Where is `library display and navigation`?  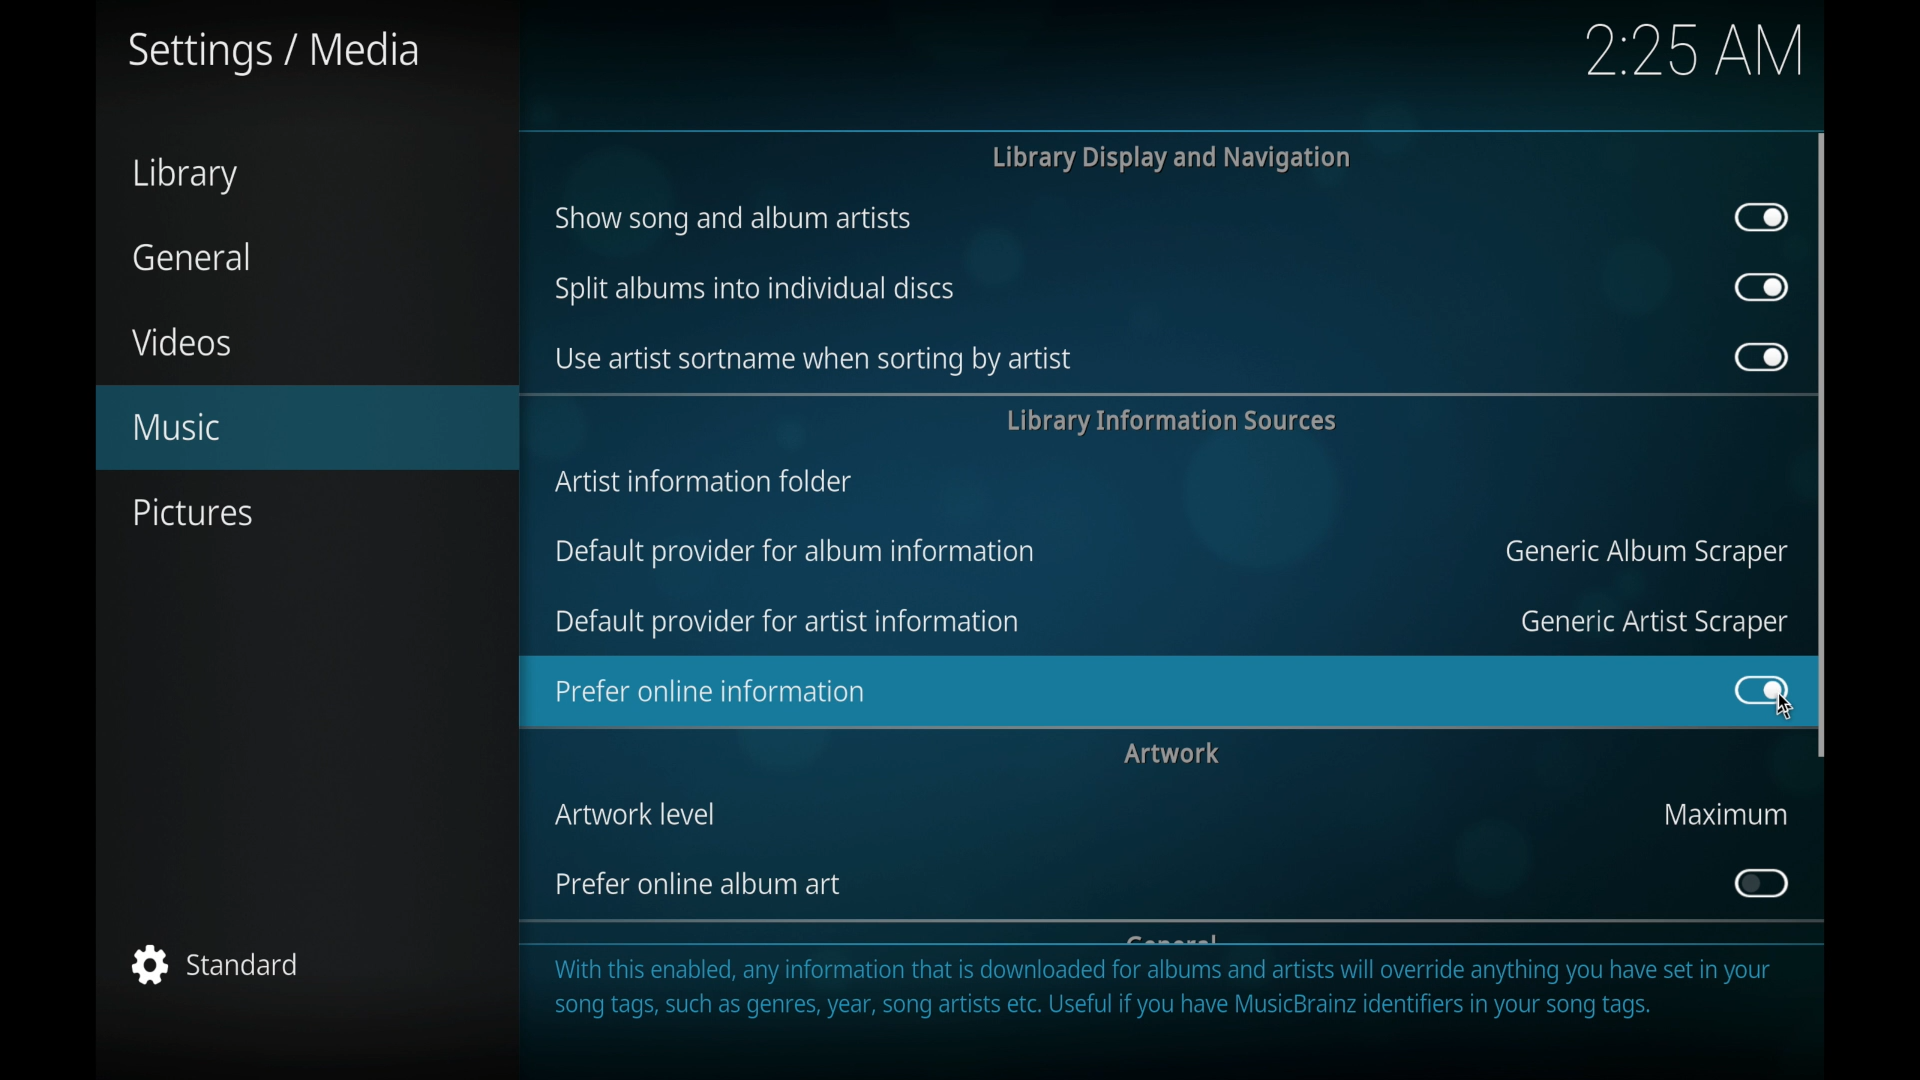
library display and navigation is located at coordinates (1170, 158).